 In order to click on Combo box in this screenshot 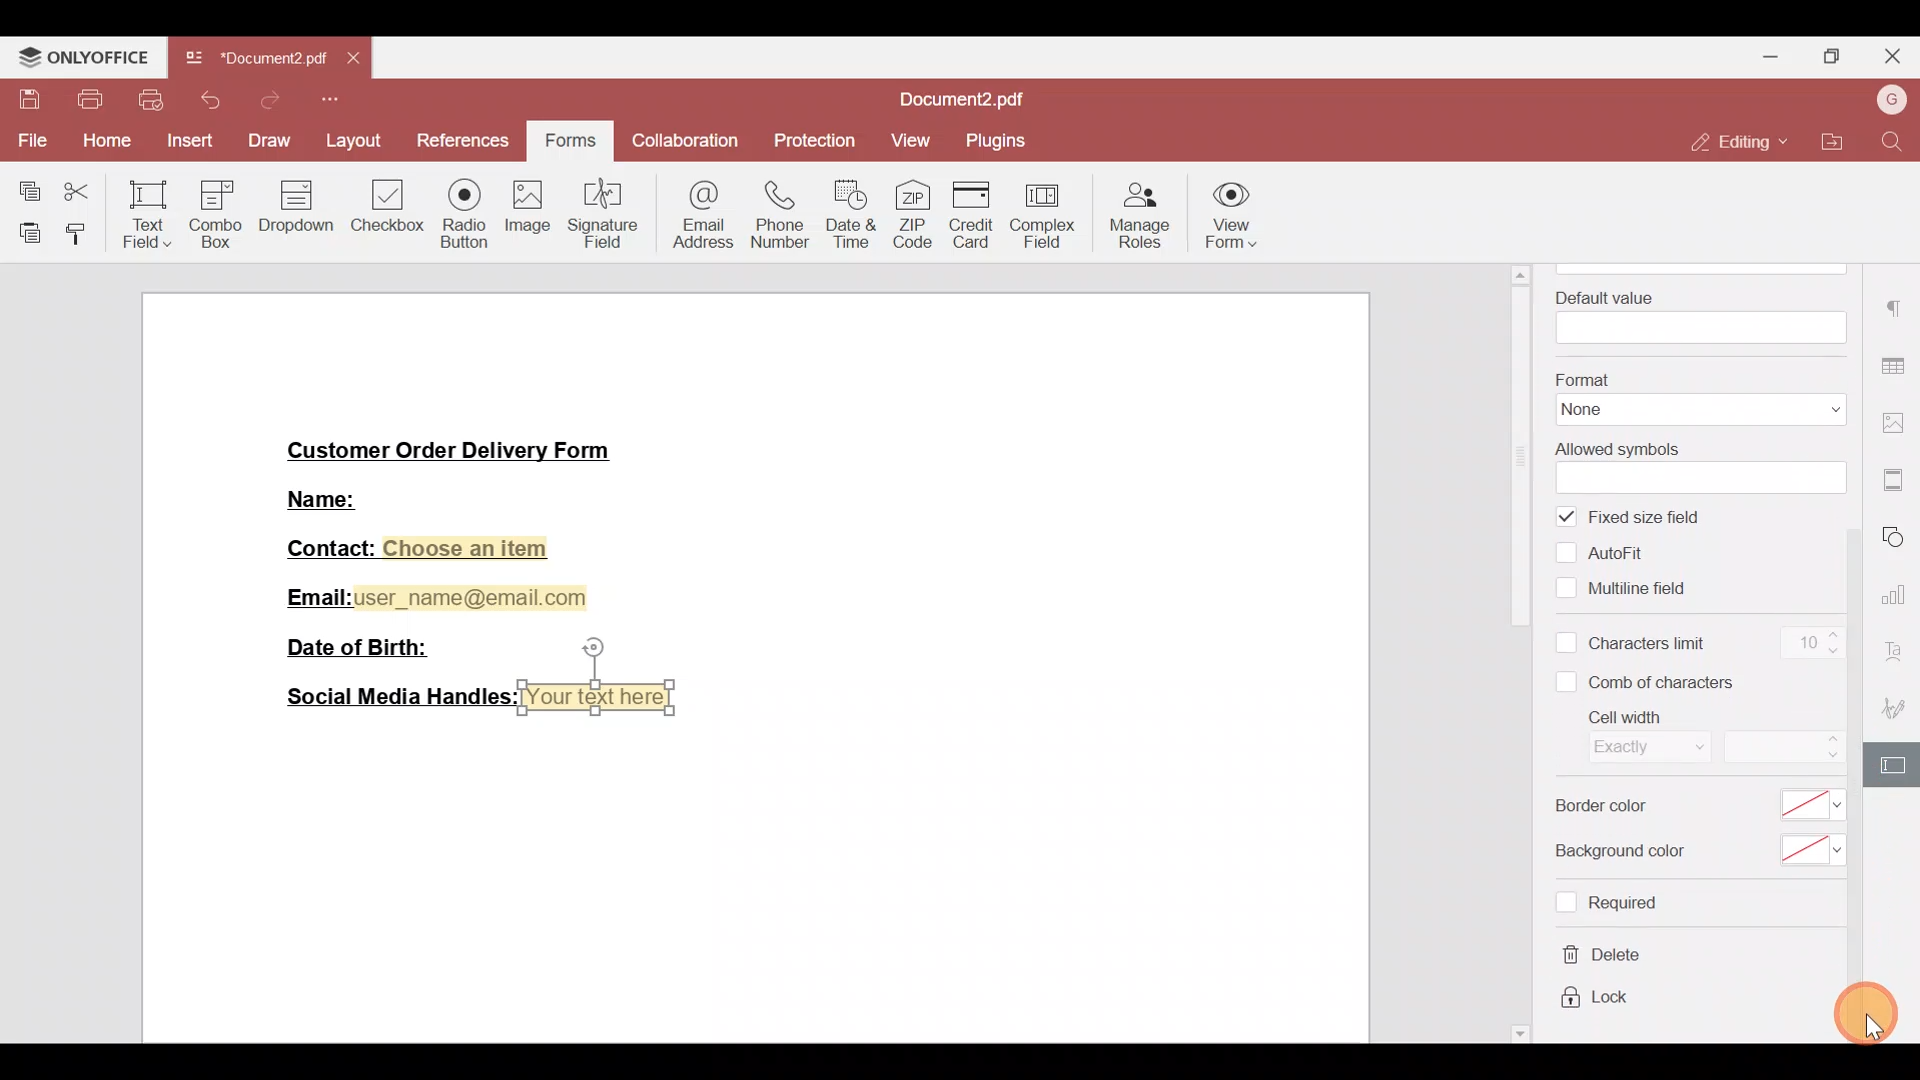, I will do `click(220, 211)`.